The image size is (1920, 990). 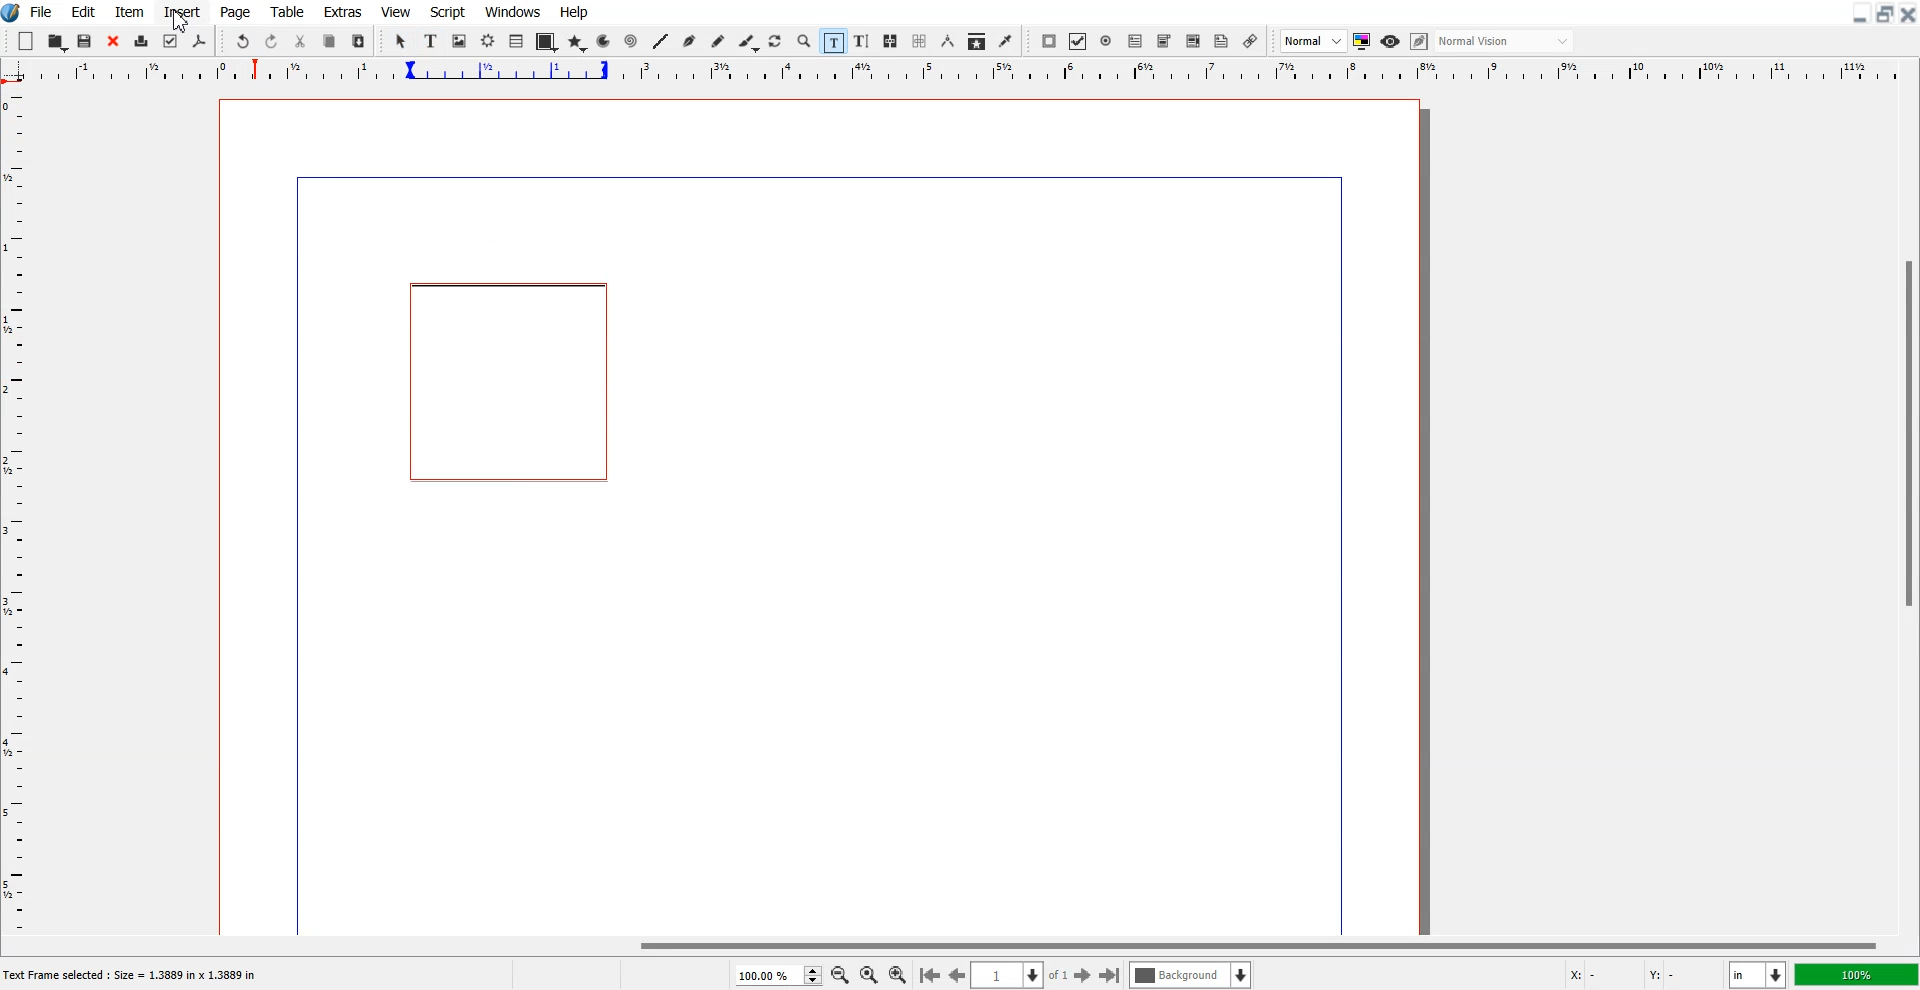 I want to click on Horizontal Scale, so click(x=982, y=72).